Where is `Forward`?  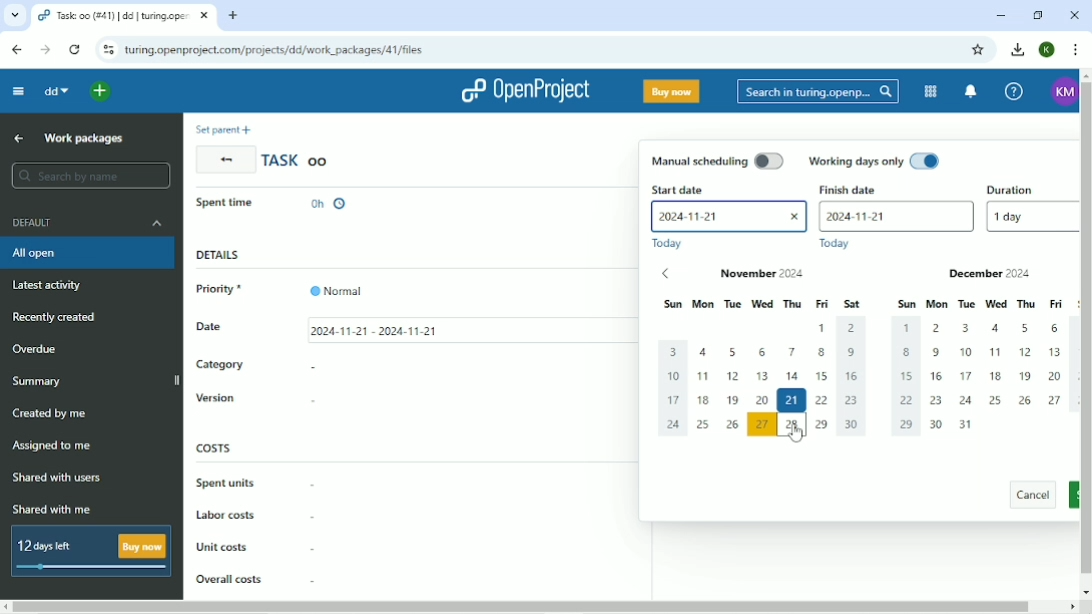
Forward is located at coordinates (45, 50).